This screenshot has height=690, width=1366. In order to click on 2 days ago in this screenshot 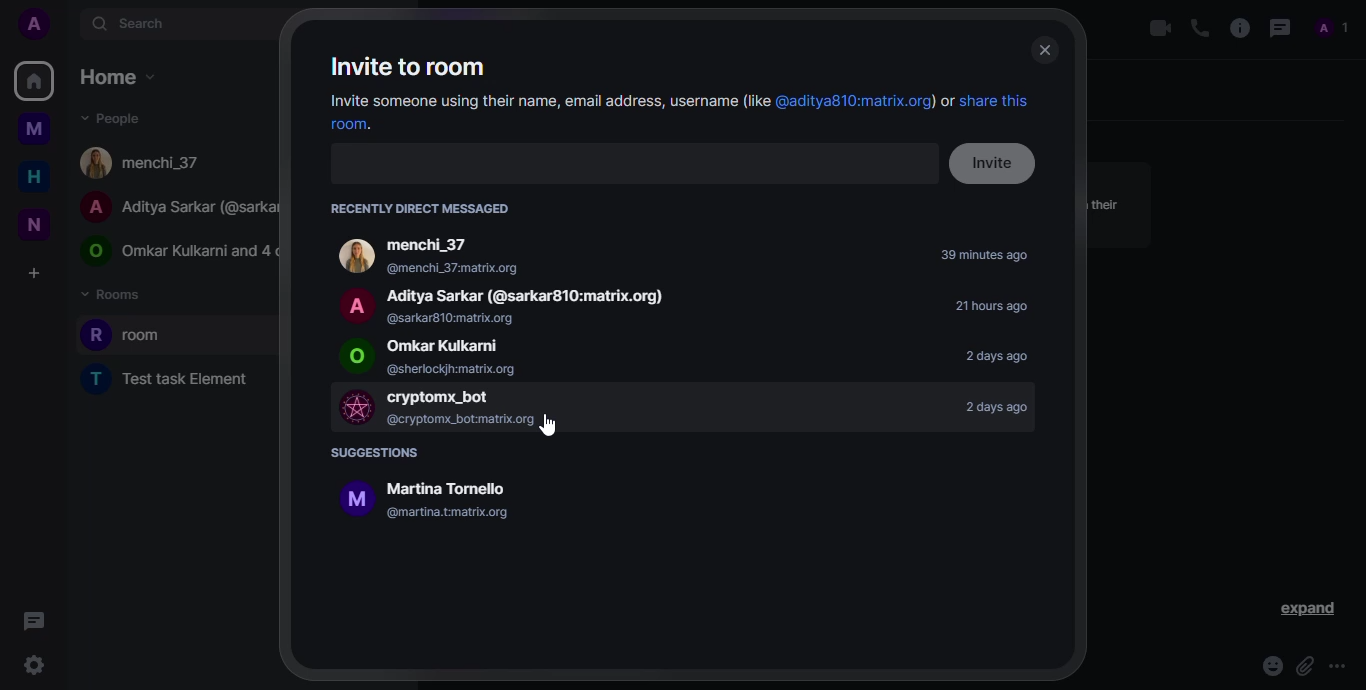, I will do `click(990, 407)`.